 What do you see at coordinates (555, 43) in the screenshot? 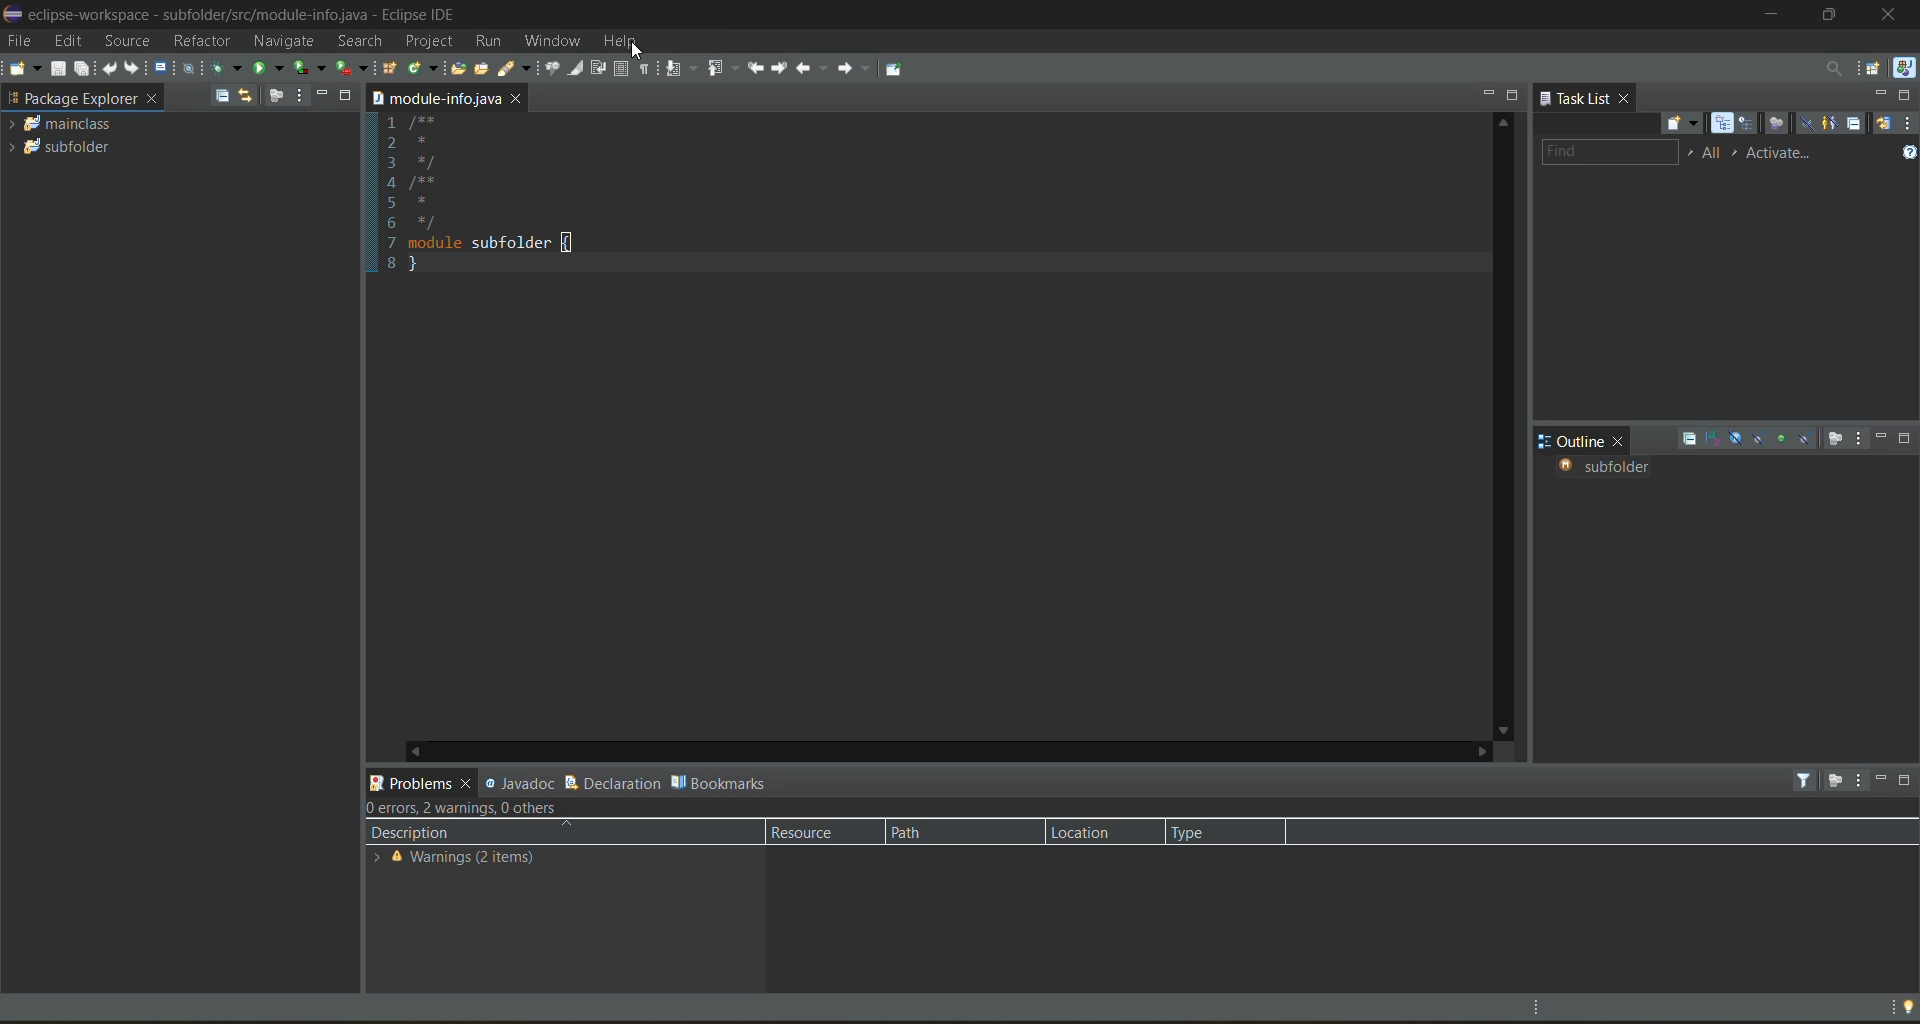
I see `window` at bounding box center [555, 43].